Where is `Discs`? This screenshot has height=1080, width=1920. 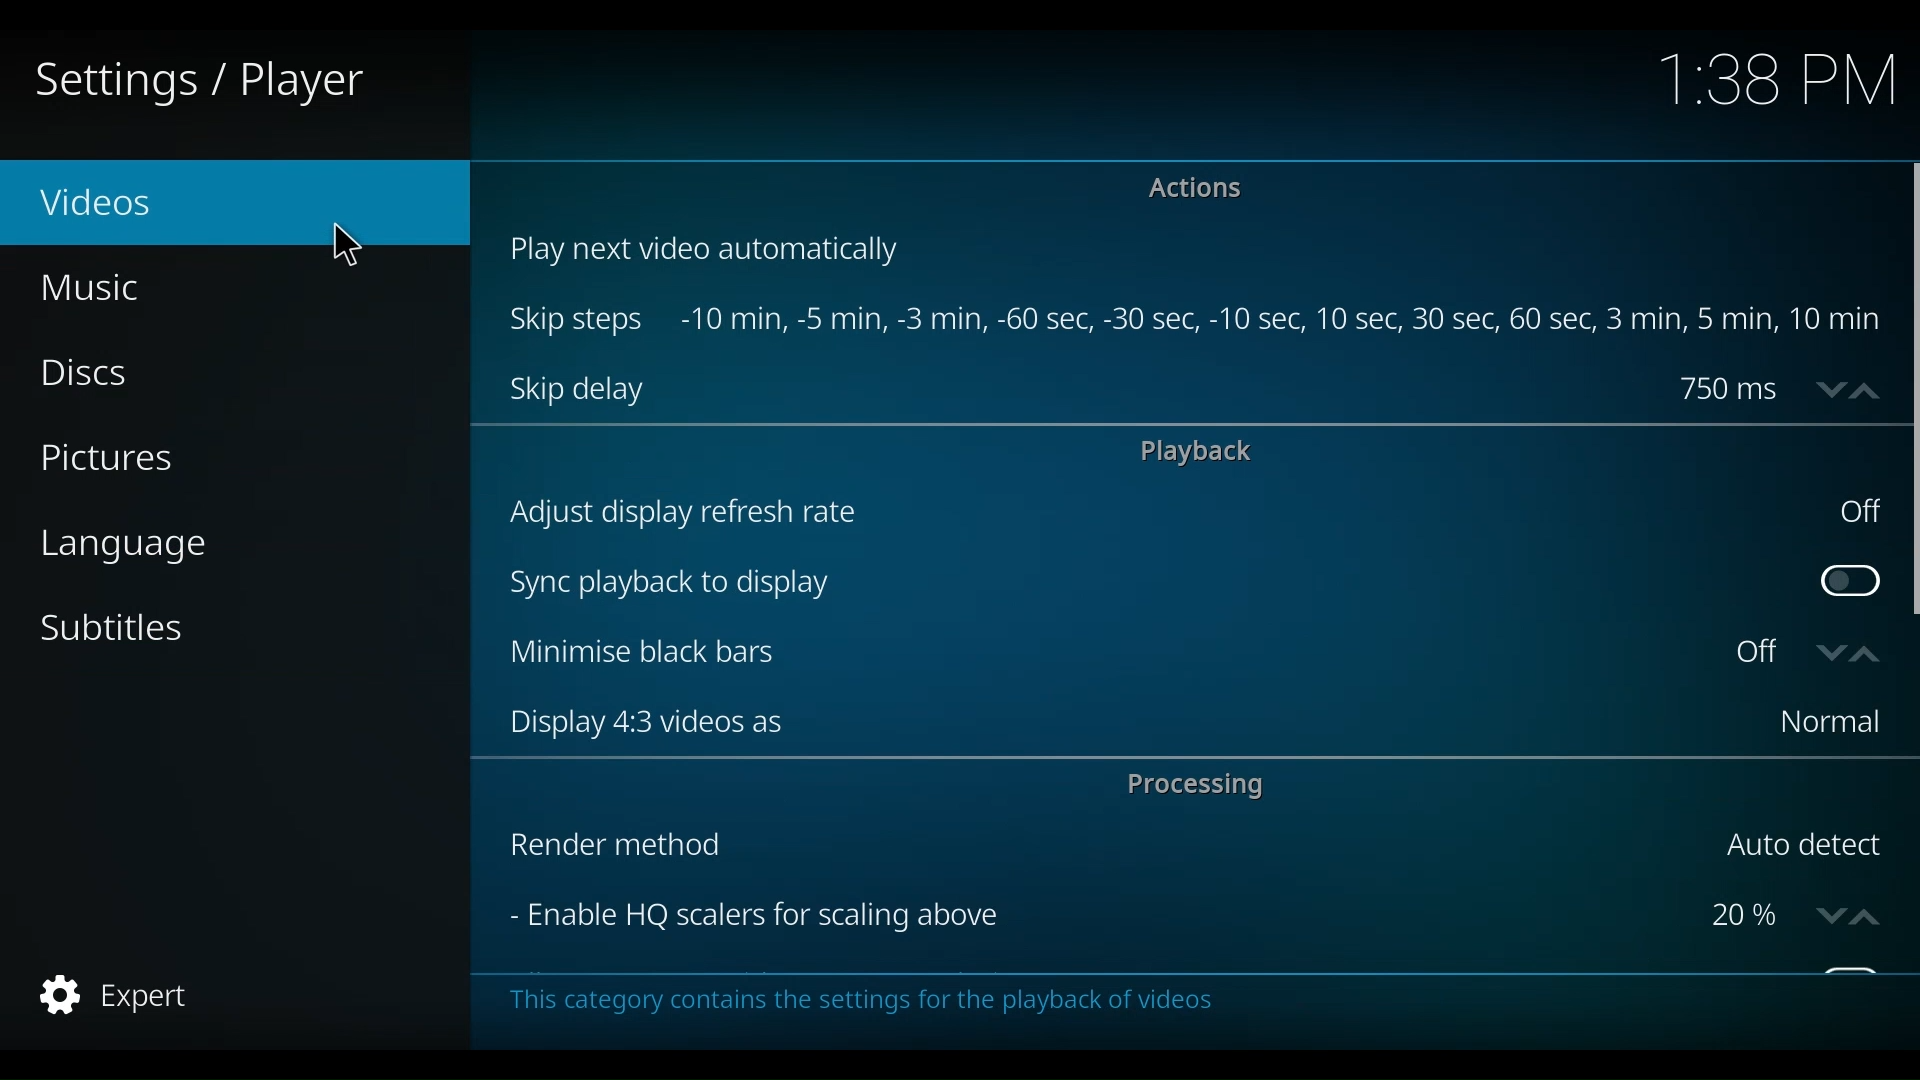
Discs is located at coordinates (97, 375).